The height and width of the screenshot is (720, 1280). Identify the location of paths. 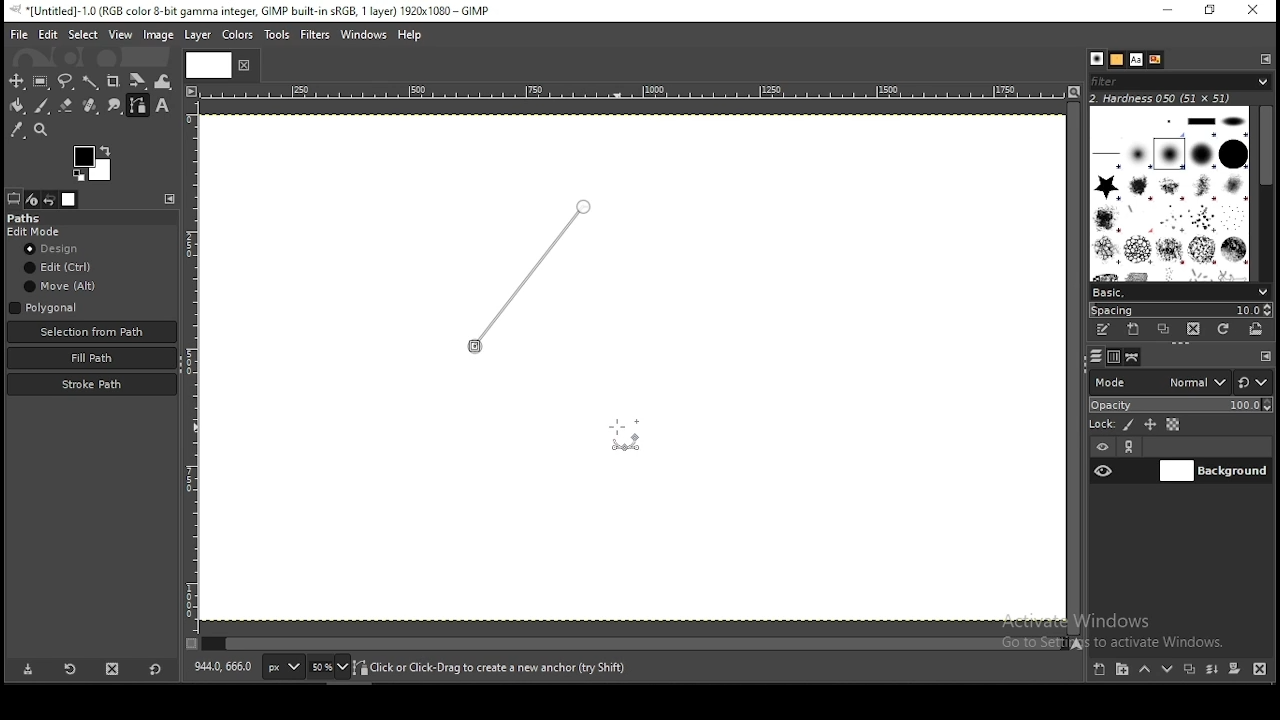
(1133, 357).